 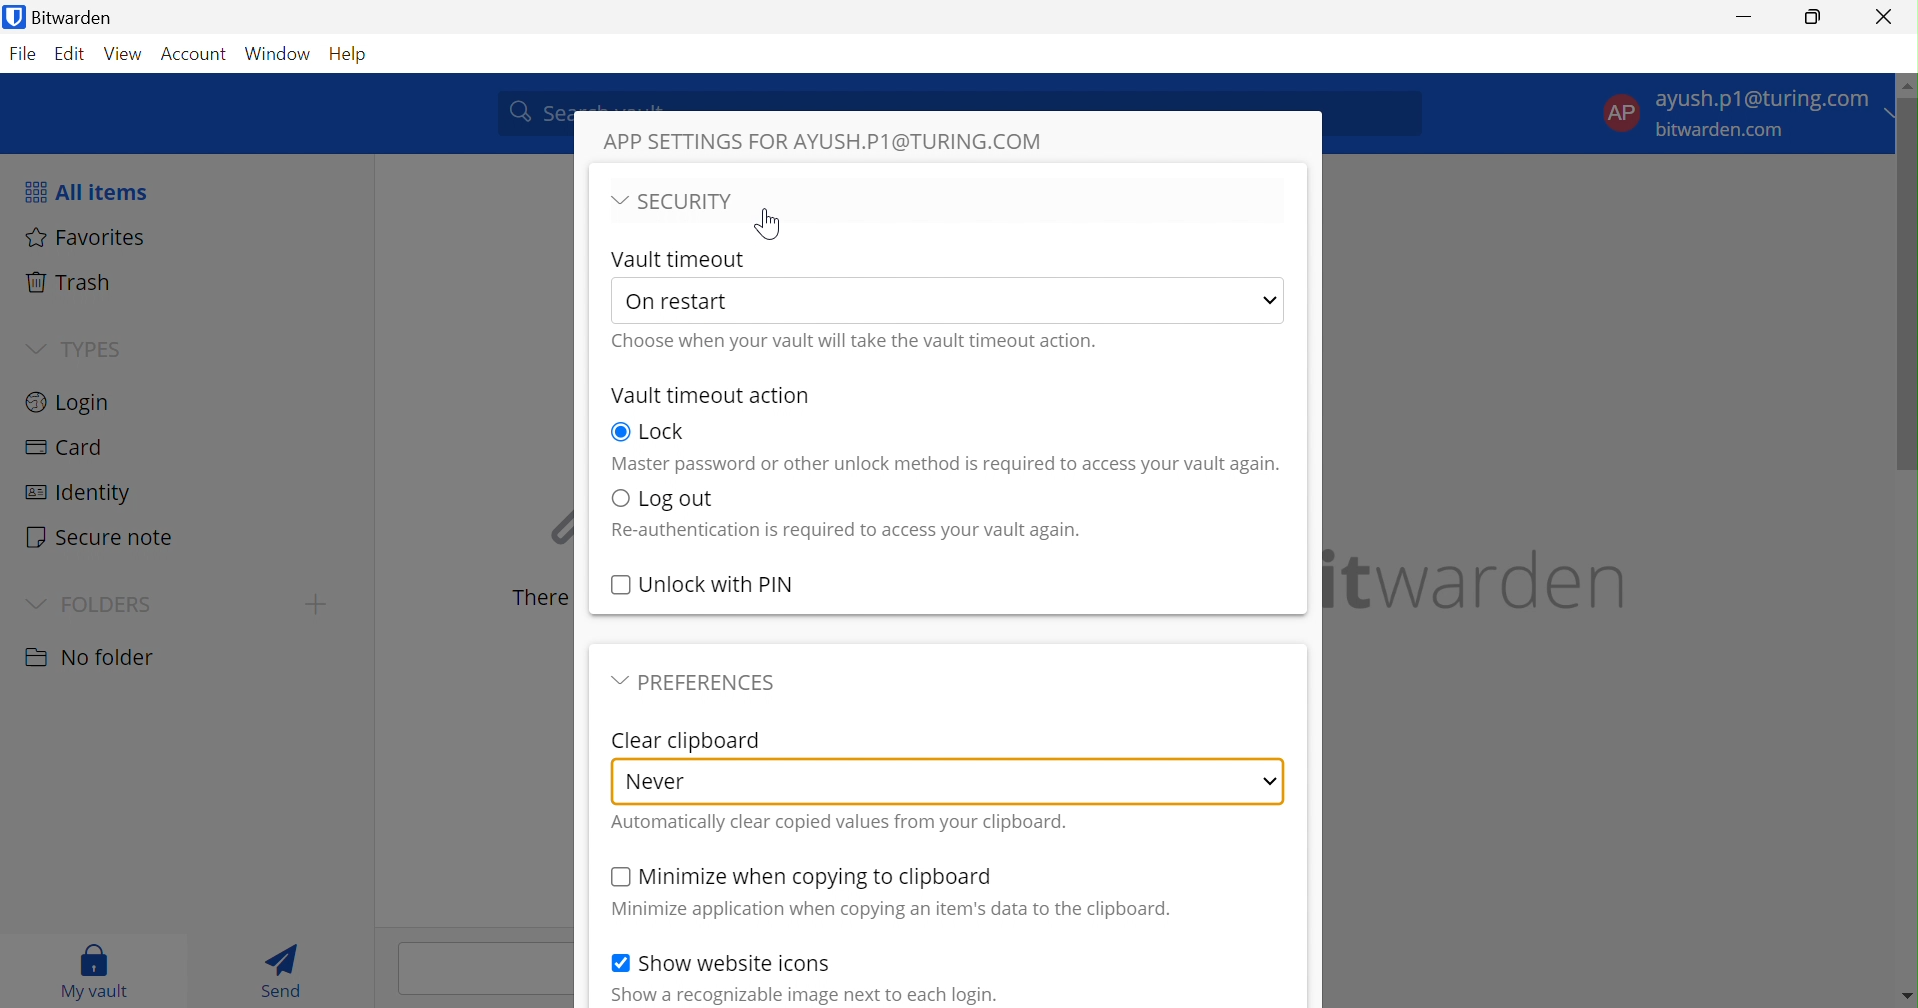 What do you see at coordinates (23, 56) in the screenshot?
I see `File` at bounding box center [23, 56].